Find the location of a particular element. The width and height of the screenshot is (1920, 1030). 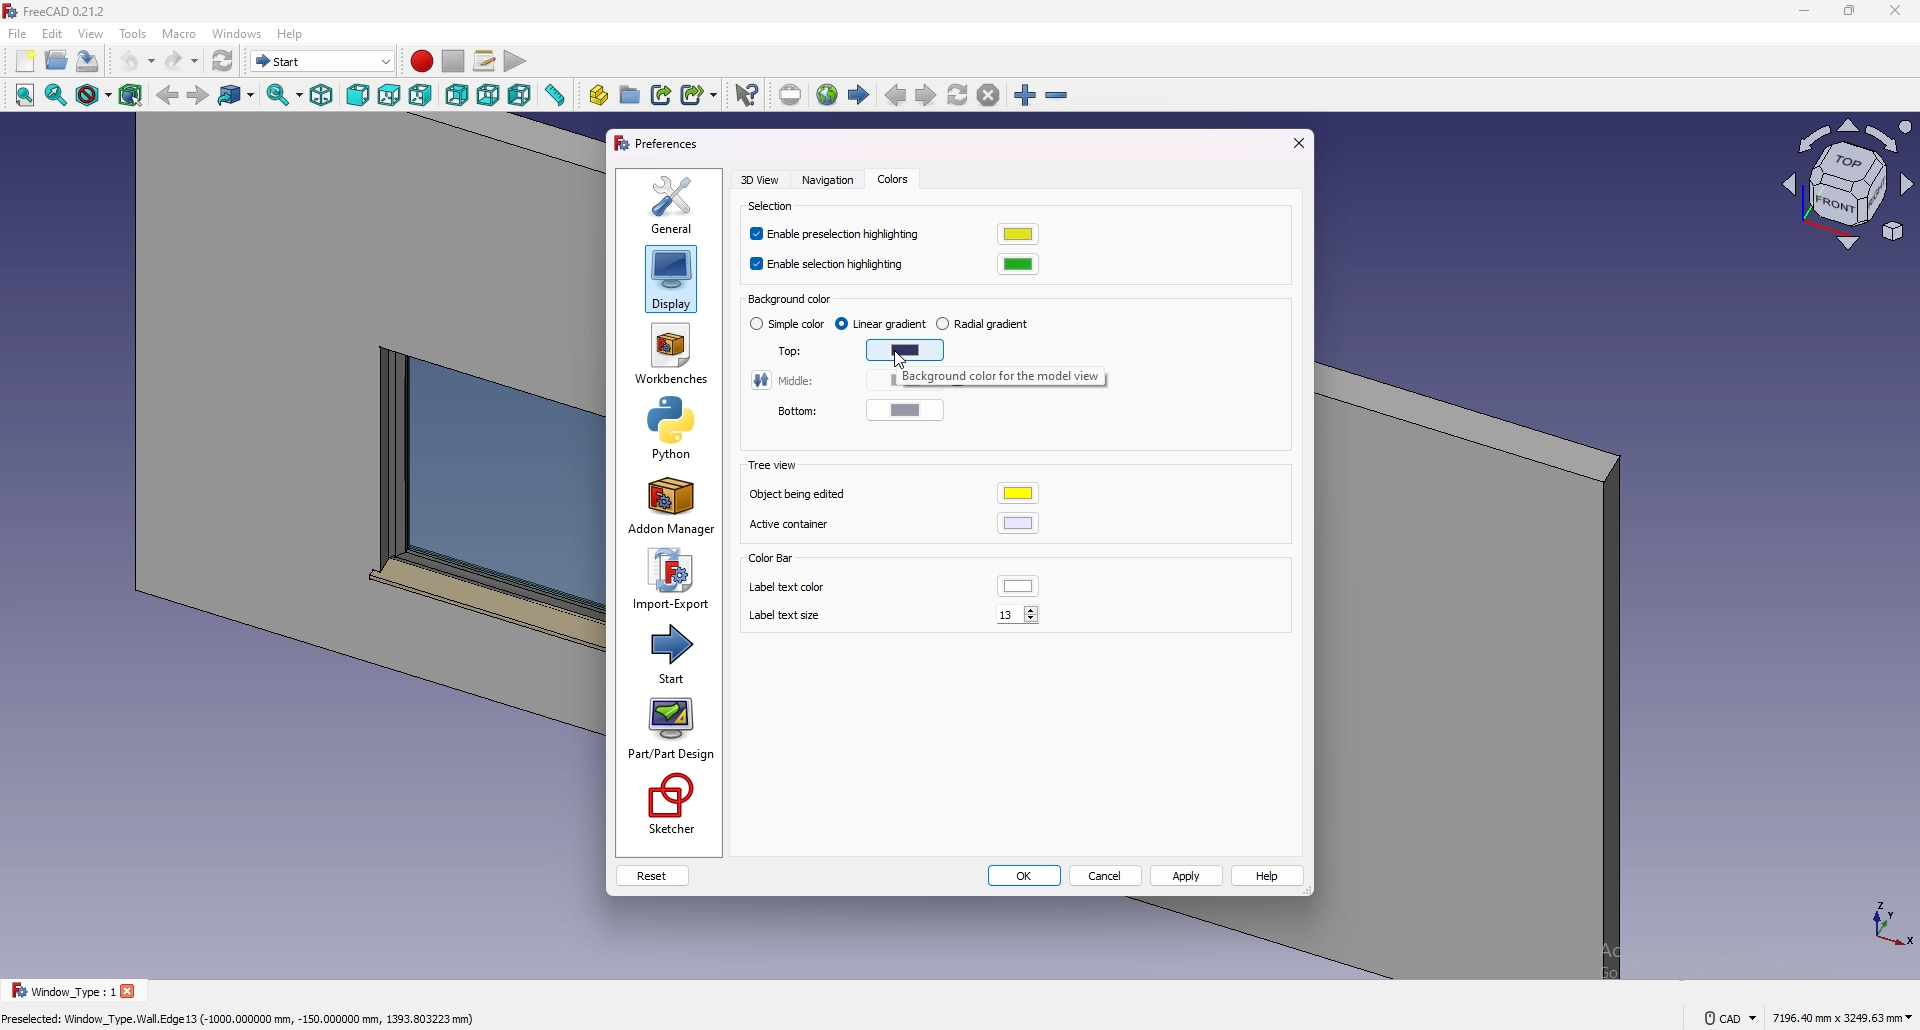

new is located at coordinates (24, 61).